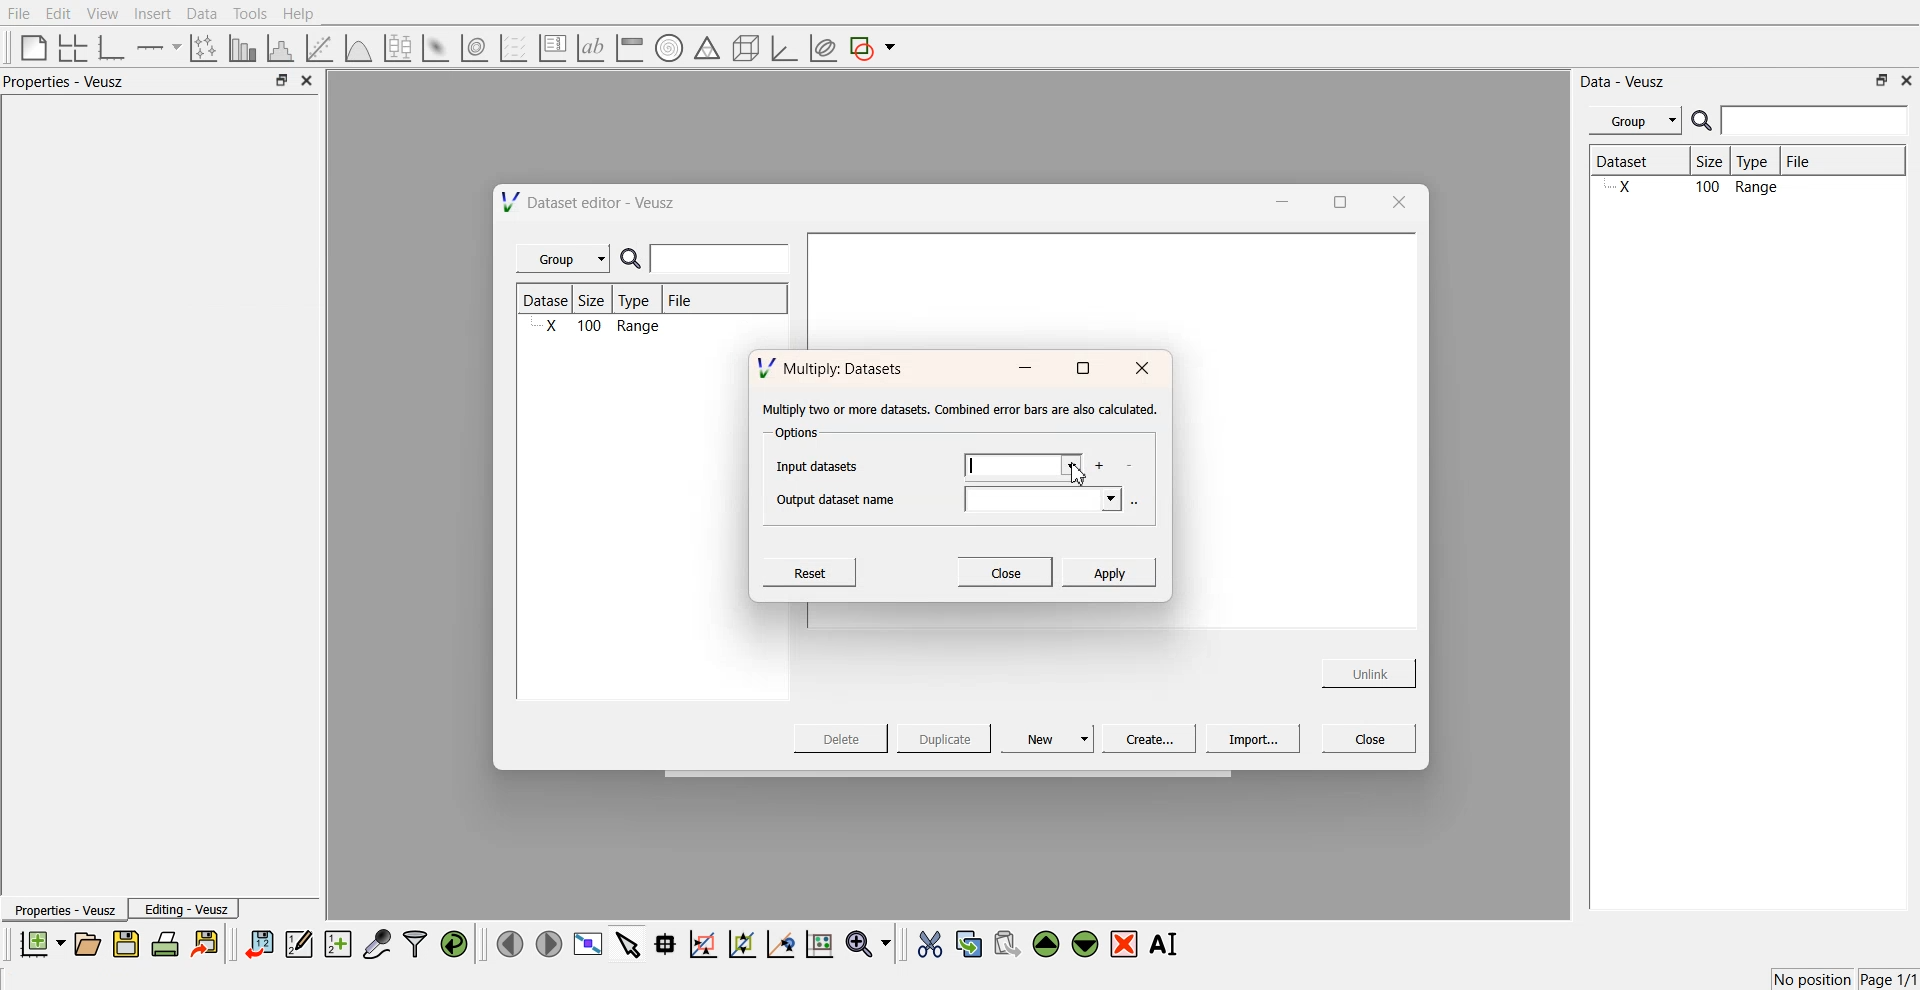  What do you see at coordinates (1022, 465) in the screenshot?
I see `imput datsets field` at bounding box center [1022, 465].